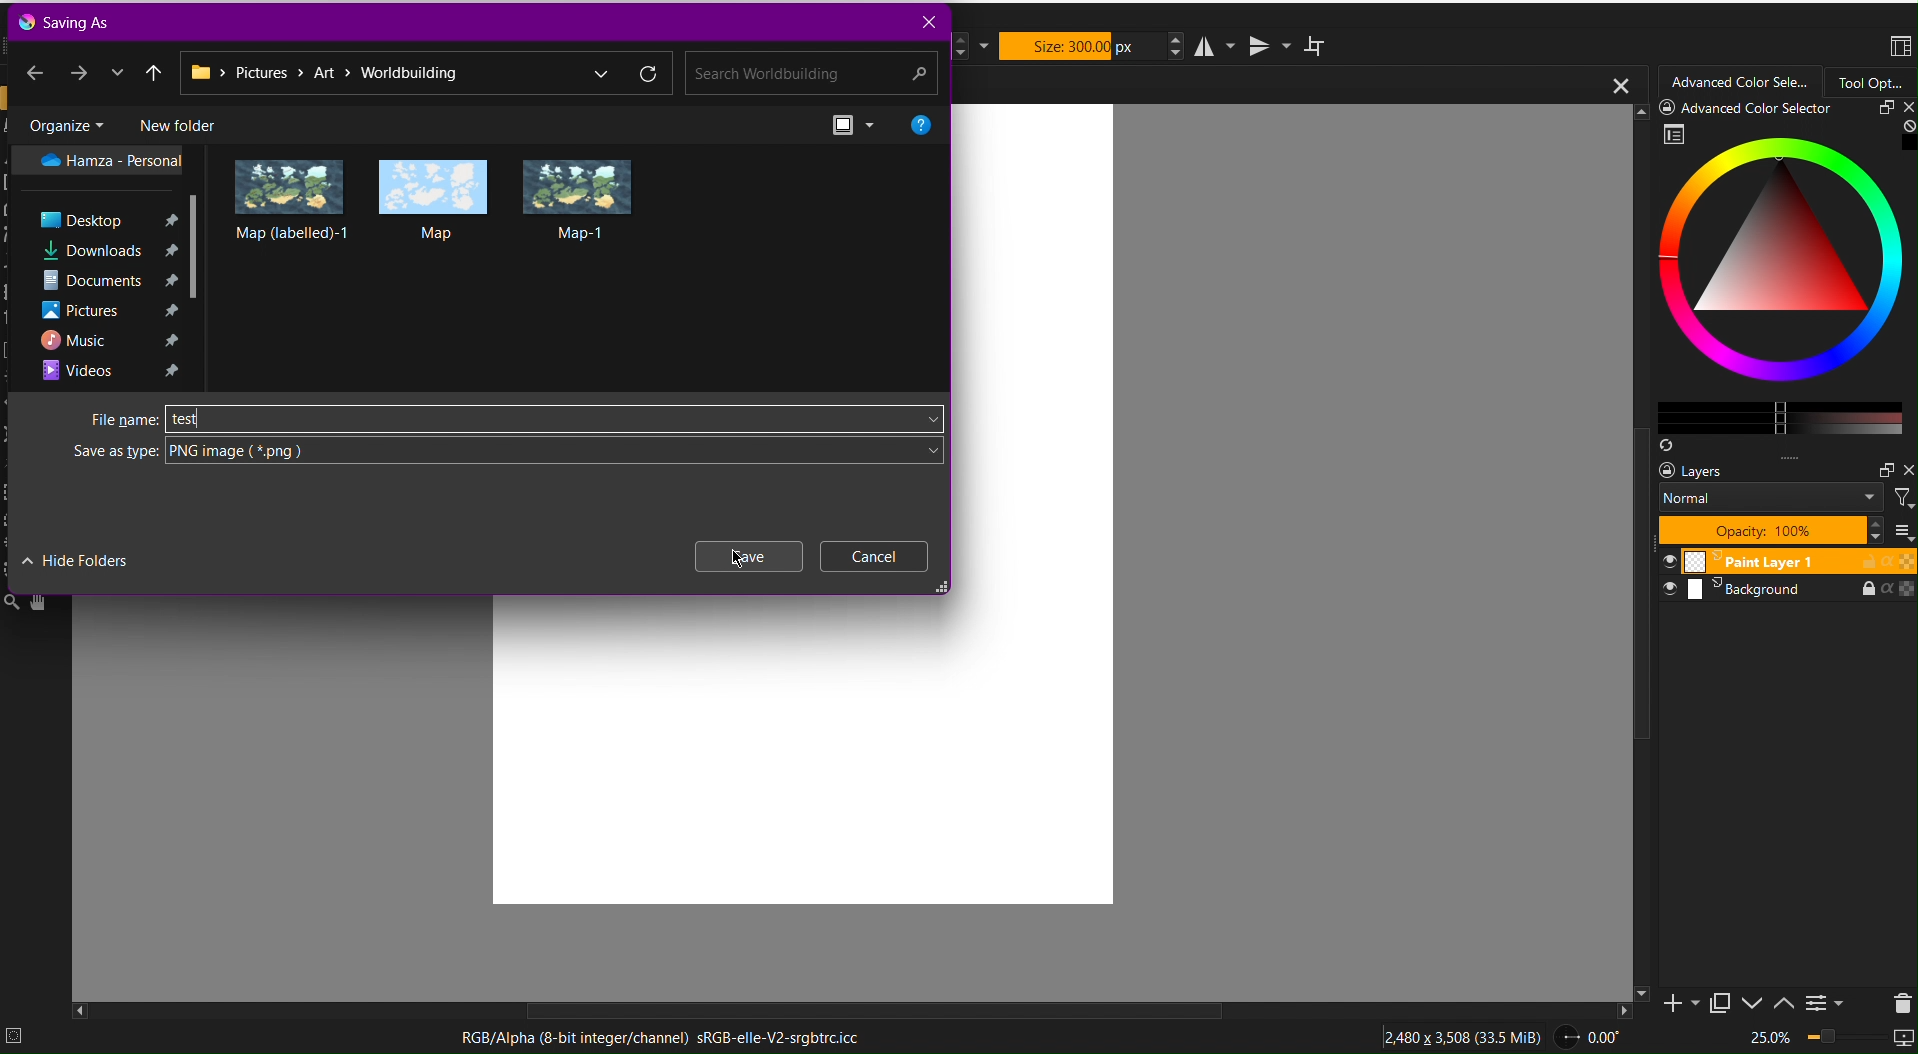 Image resolution: width=1918 pixels, height=1054 pixels. I want to click on Cancel, so click(875, 556).